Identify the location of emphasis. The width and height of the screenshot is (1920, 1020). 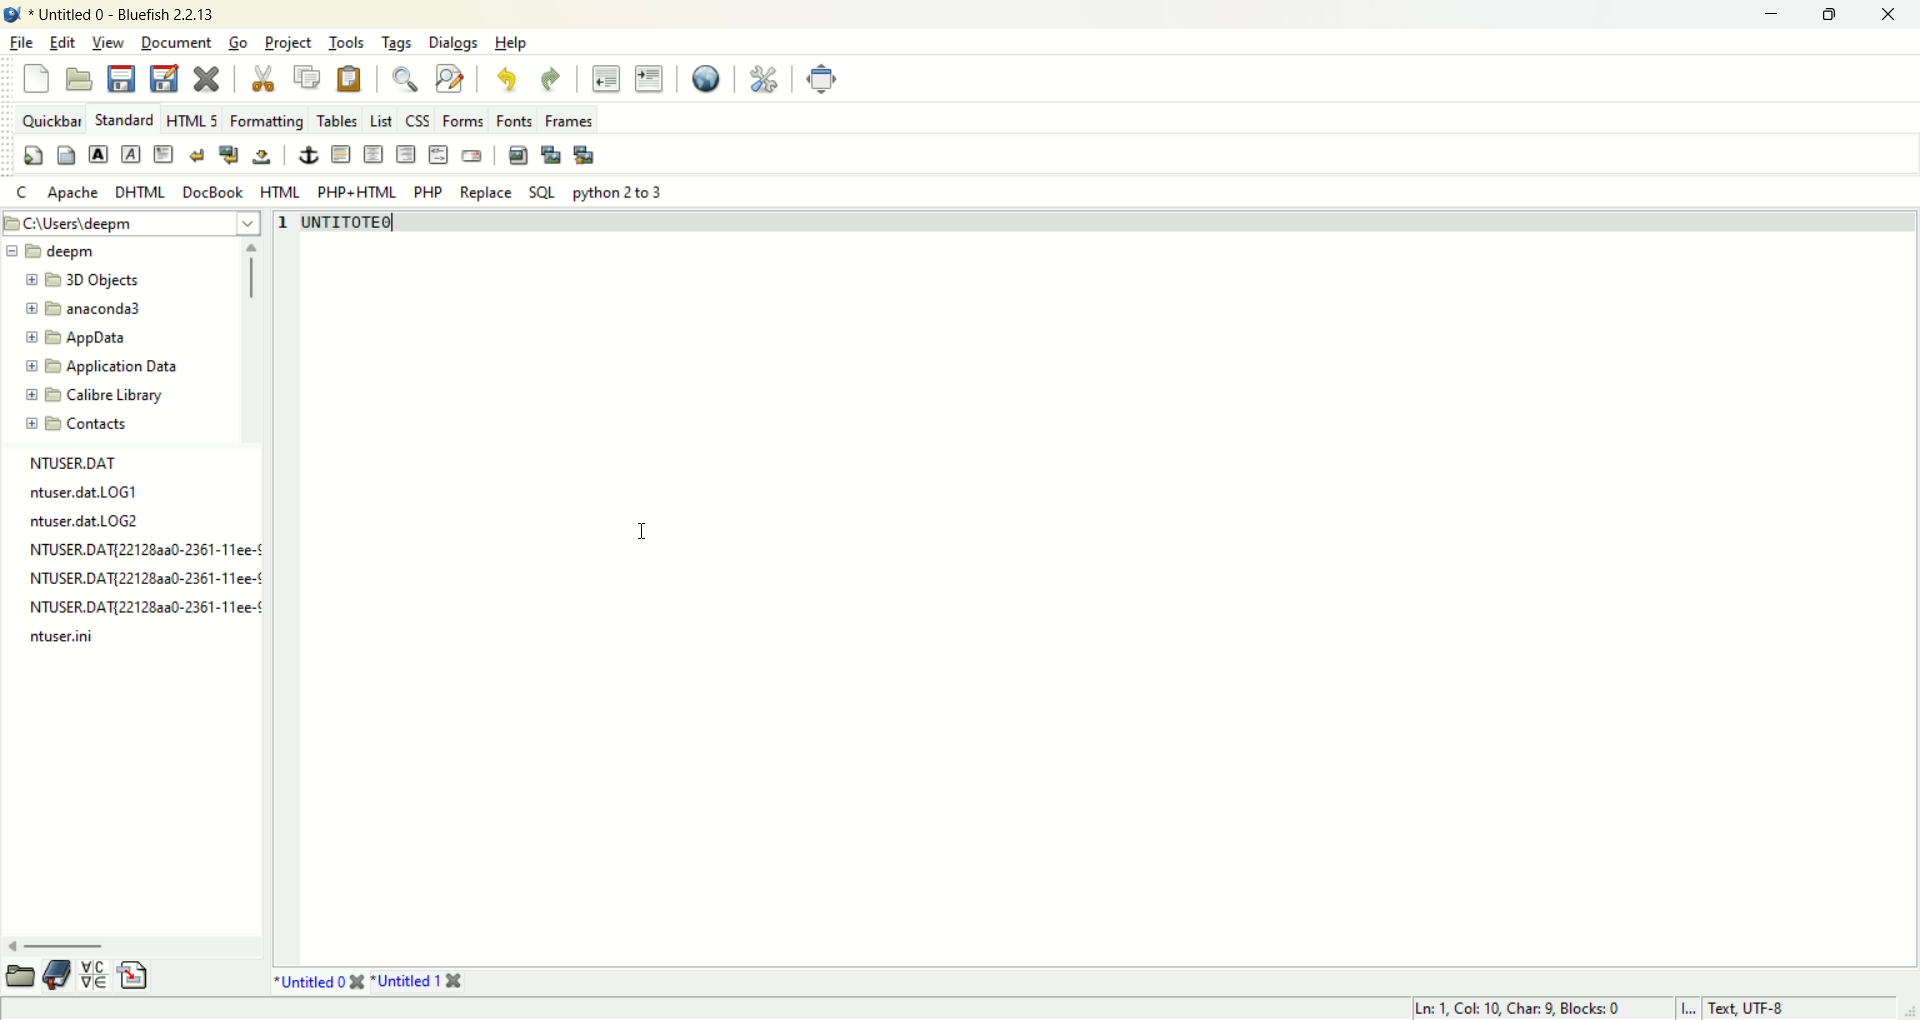
(128, 154).